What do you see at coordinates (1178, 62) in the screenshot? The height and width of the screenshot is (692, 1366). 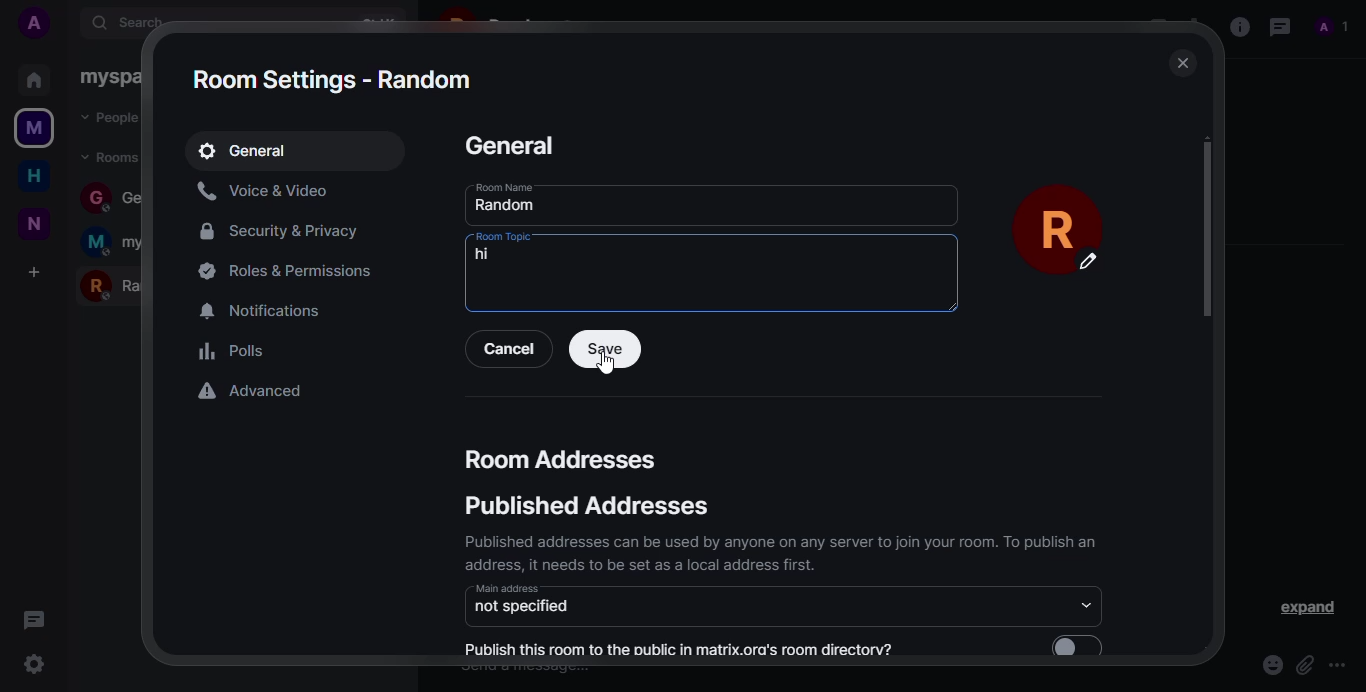 I see `close` at bounding box center [1178, 62].